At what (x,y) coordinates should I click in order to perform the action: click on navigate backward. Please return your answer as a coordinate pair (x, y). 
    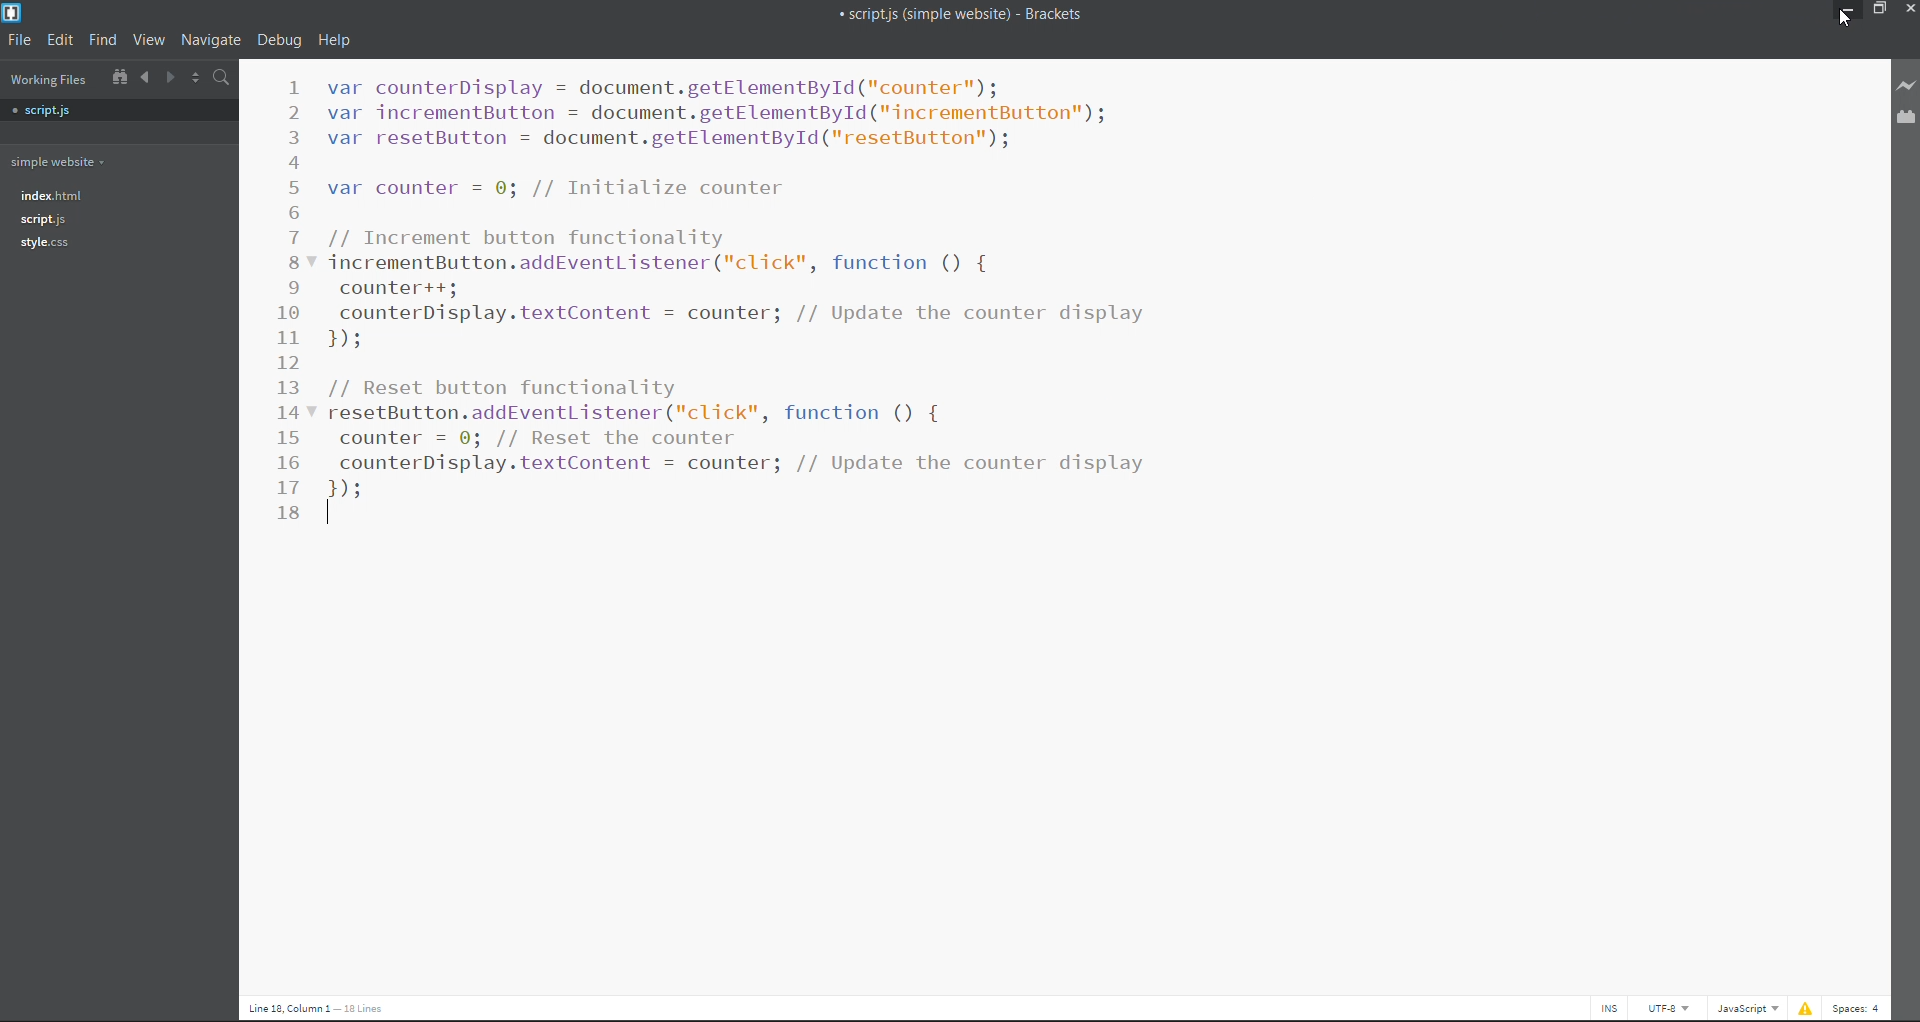
    Looking at the image, I should click on (143, 77).